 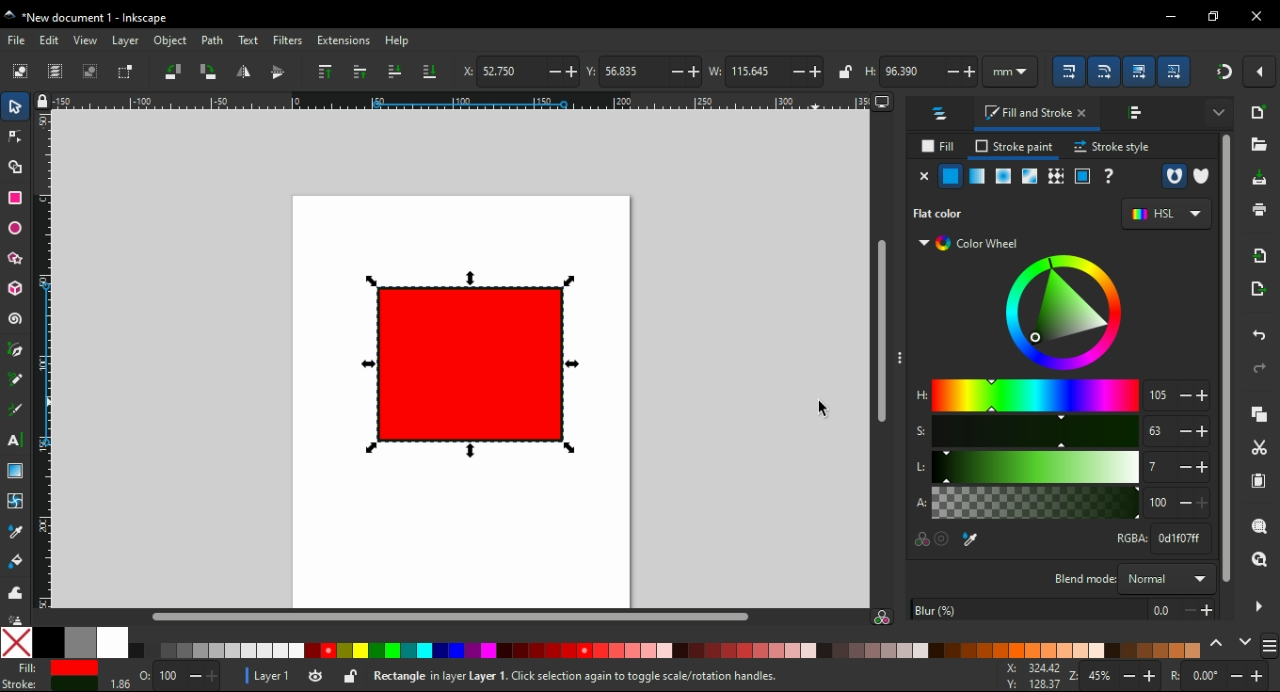 I want to click on snap, so click(x=1222, y=74).